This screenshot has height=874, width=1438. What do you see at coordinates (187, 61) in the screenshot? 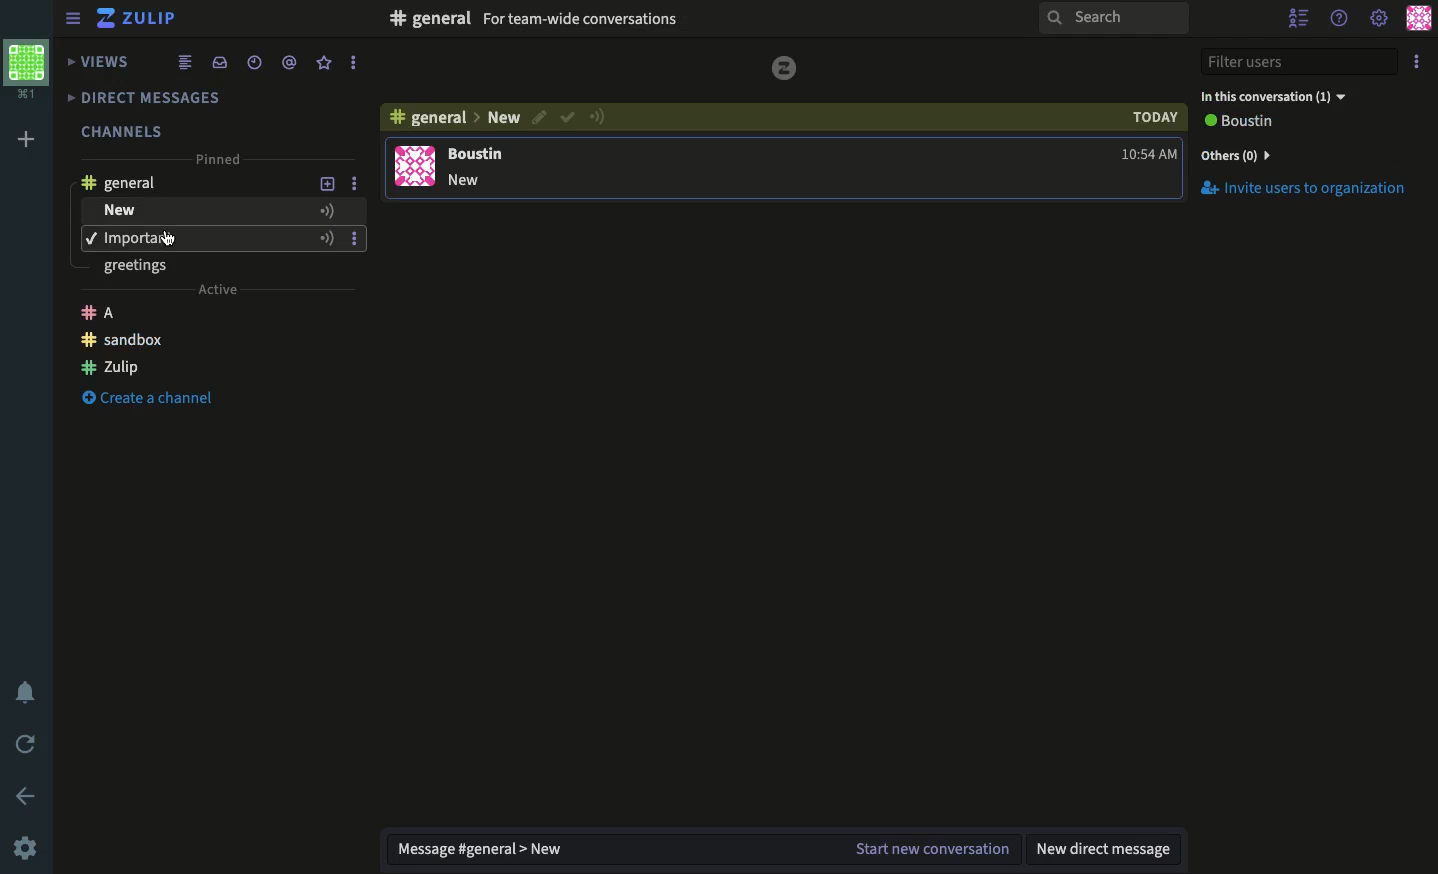
I see `Feed` at bounding box center [187, 61].